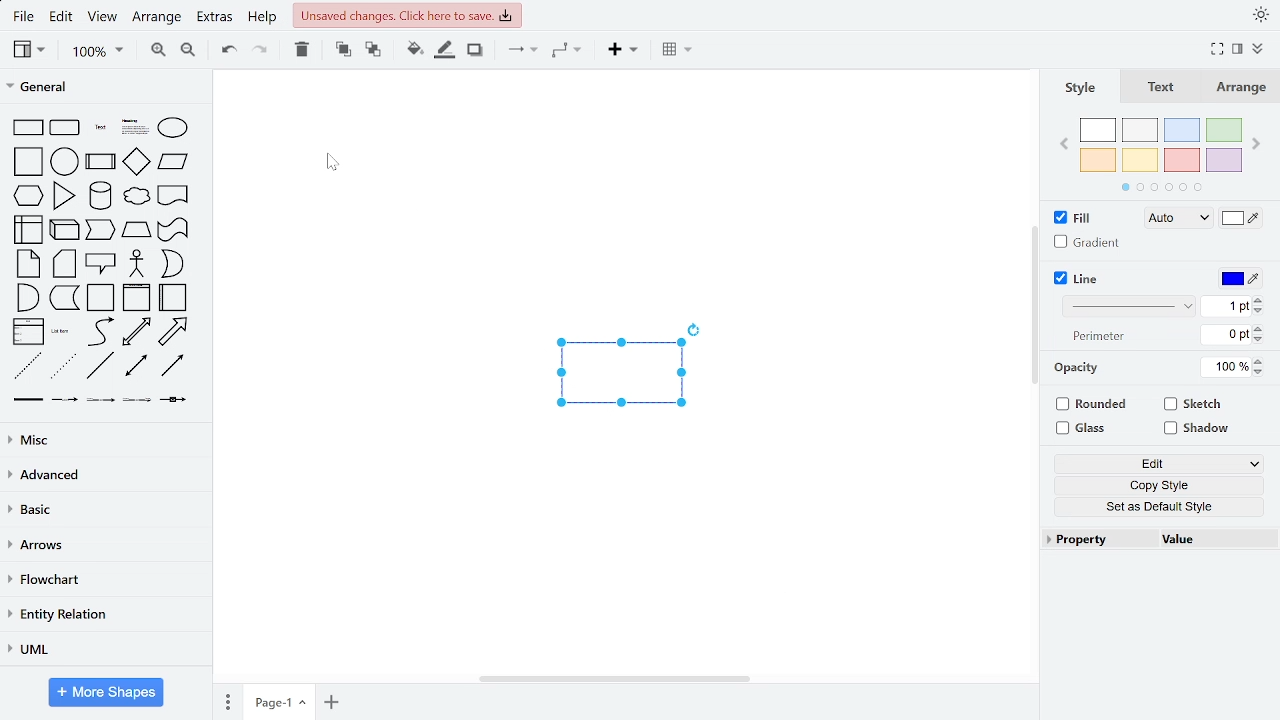 This screenshot has width=1280, height=720. I want to click on insert page, so click(333, 702).